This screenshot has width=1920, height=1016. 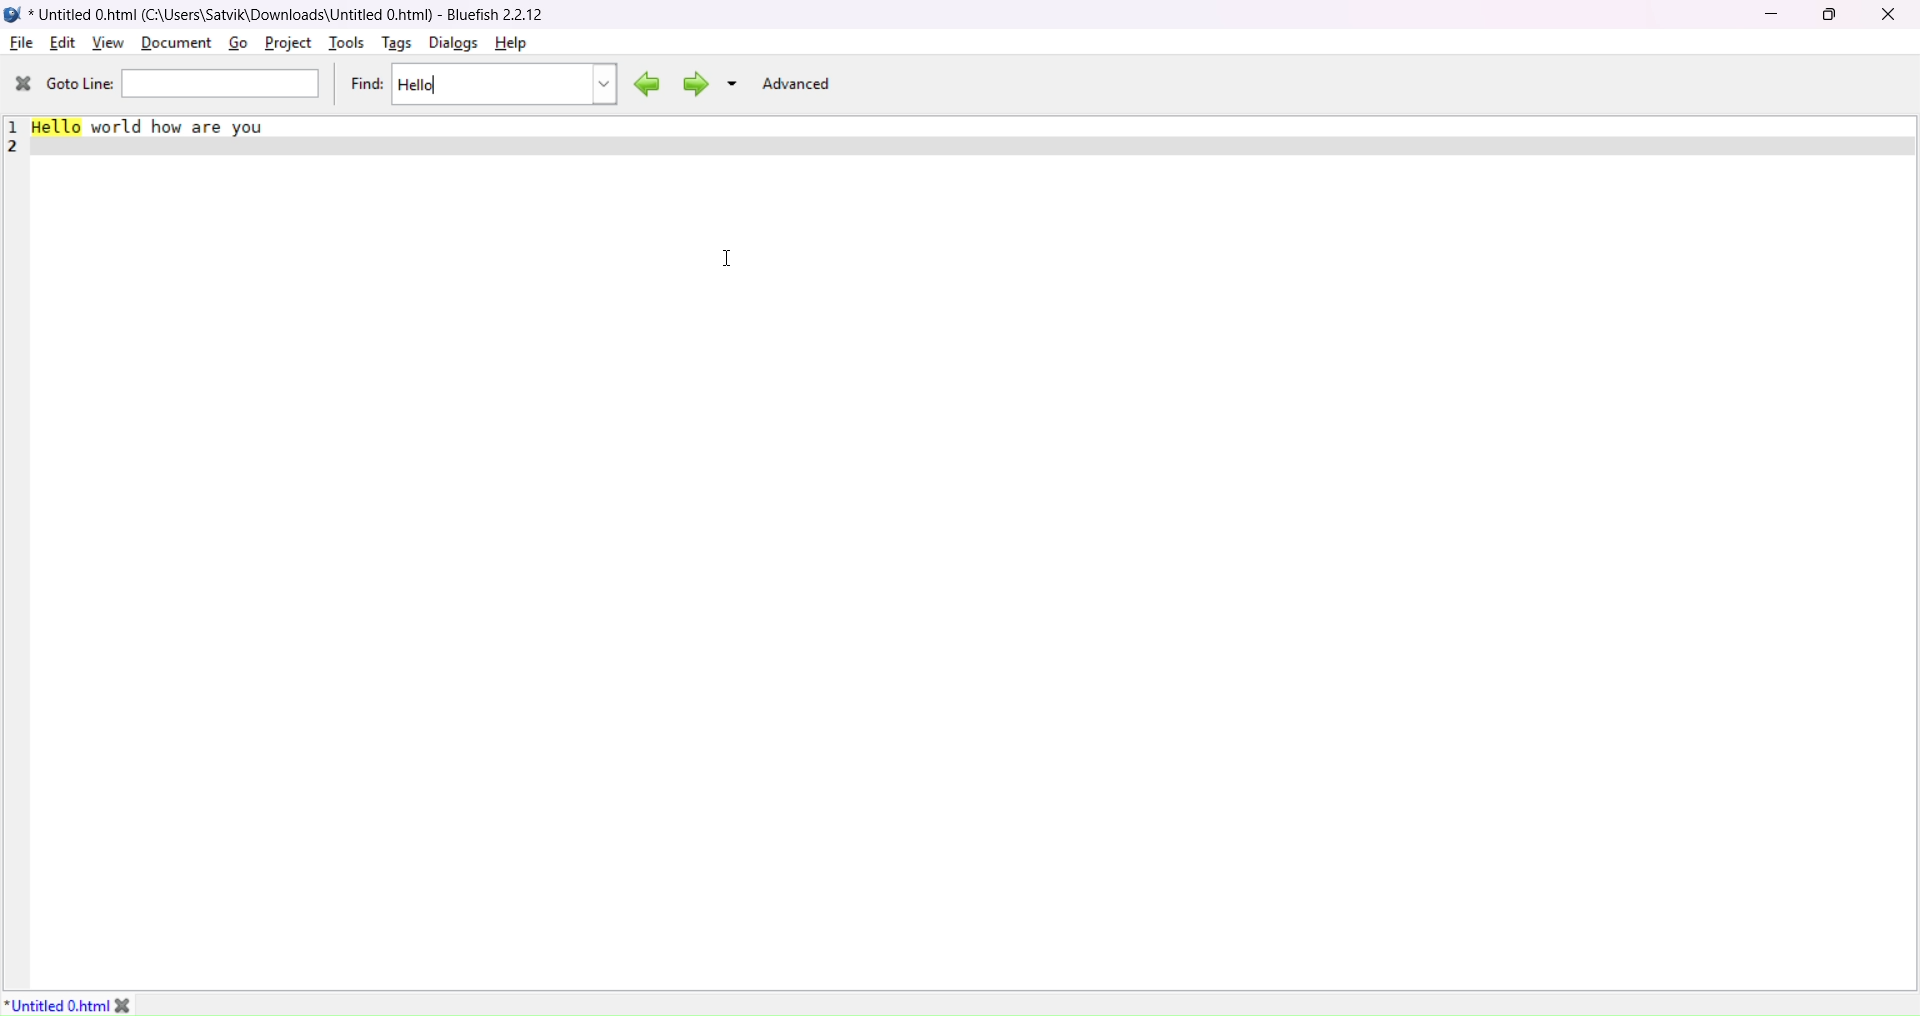 I want to click on File Name, so click(x=56, y=1004).